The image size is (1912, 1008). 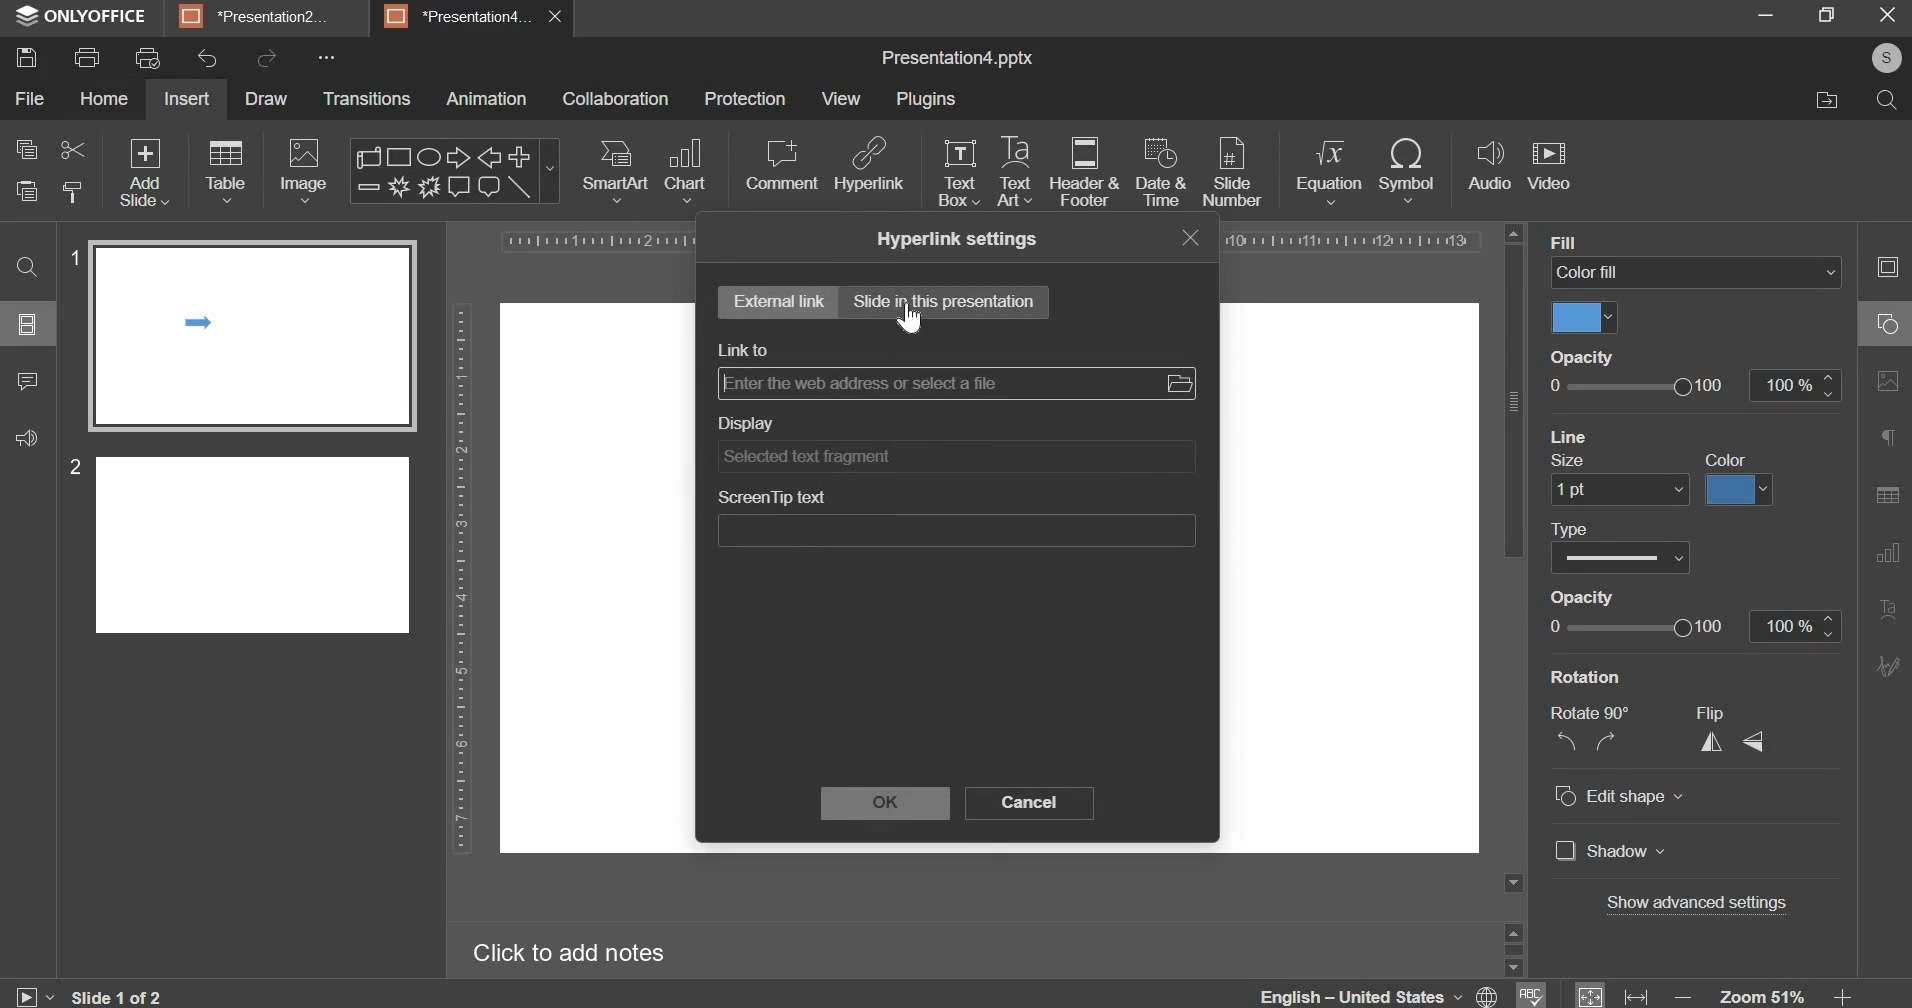 I want to click on text art, so click(x=1012, y=172).